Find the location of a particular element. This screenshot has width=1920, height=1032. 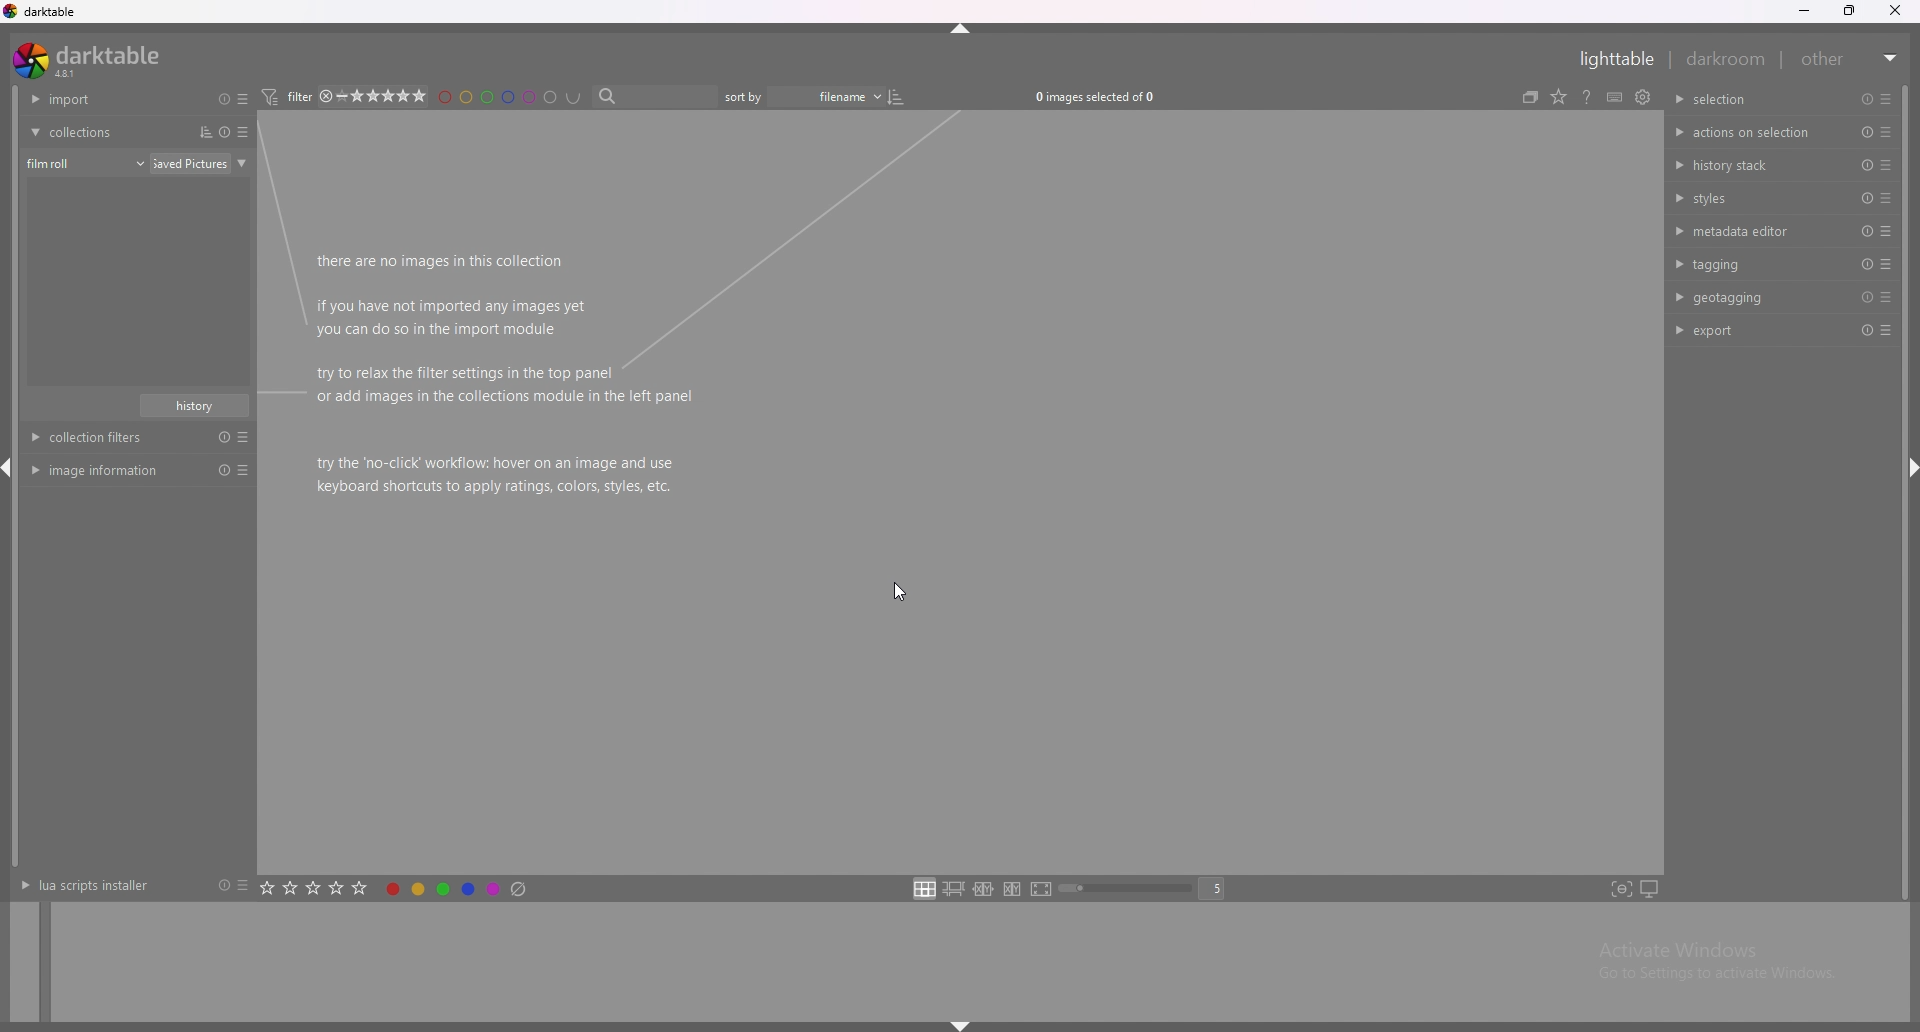

darkroom is located at coordinates (1727, 58).